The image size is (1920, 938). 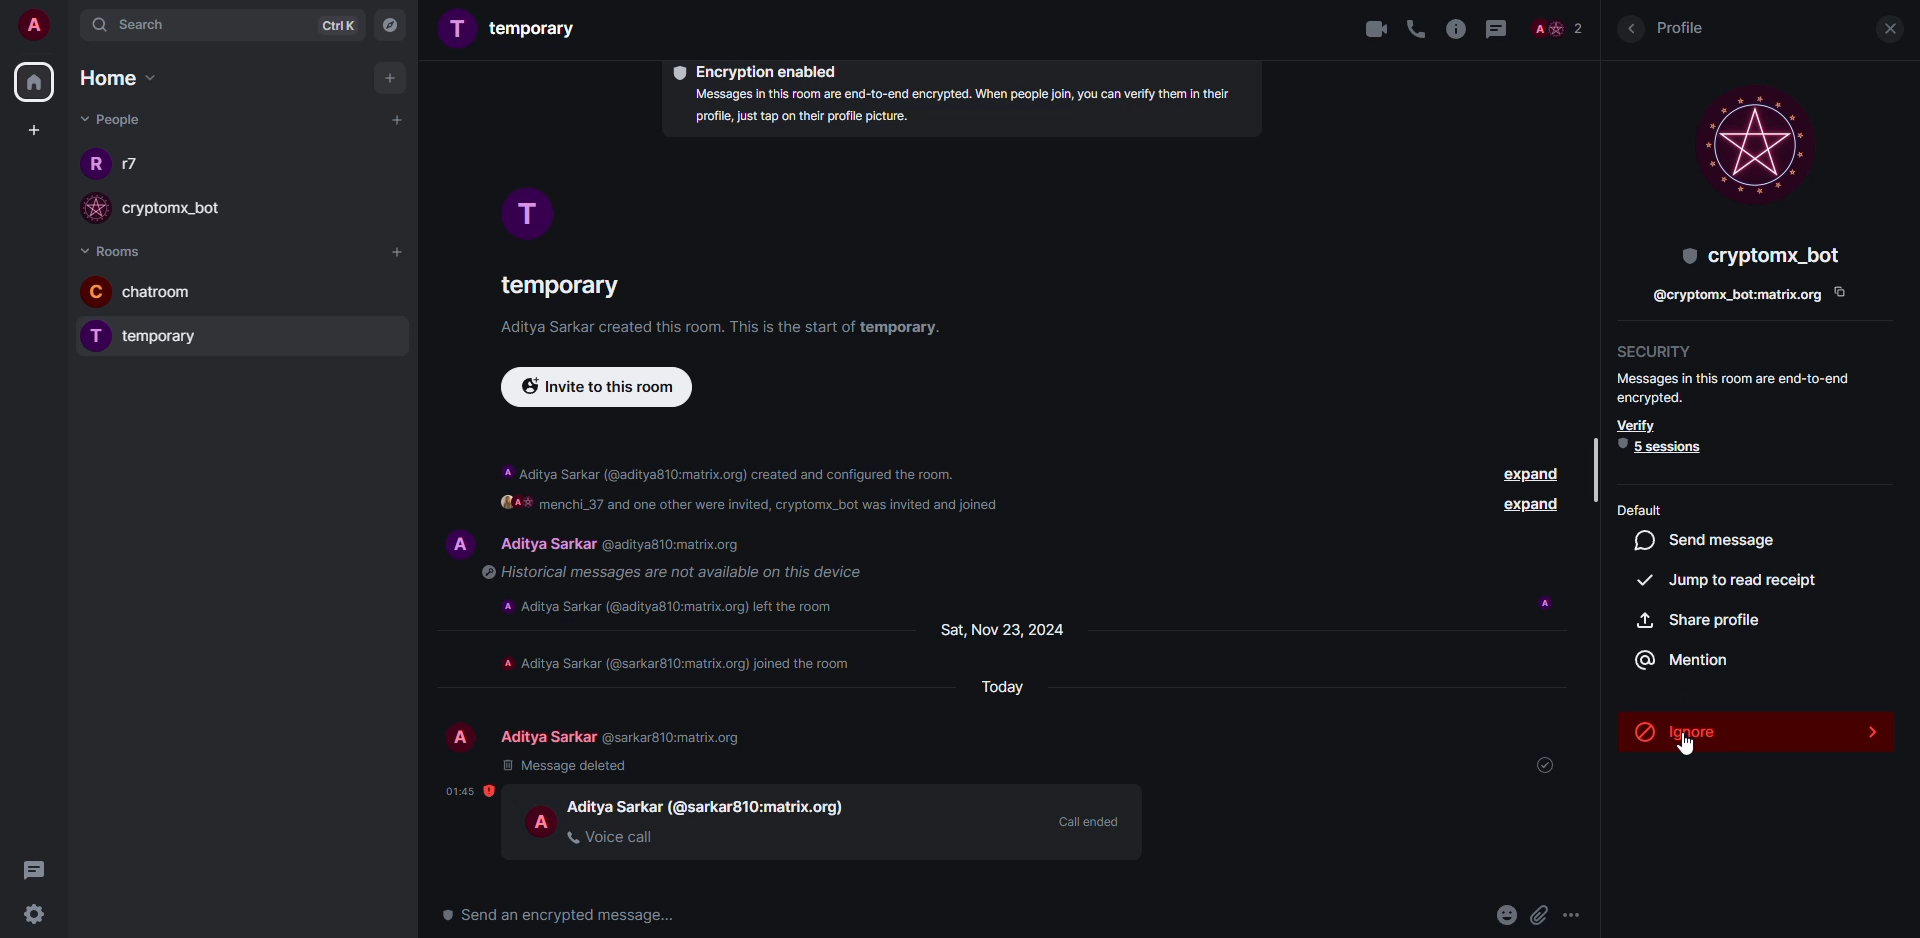 What do you see at coordinates (1732, 579) in the screenshot?
I see `jump to read receipt` at bounding box center [1732, 579].